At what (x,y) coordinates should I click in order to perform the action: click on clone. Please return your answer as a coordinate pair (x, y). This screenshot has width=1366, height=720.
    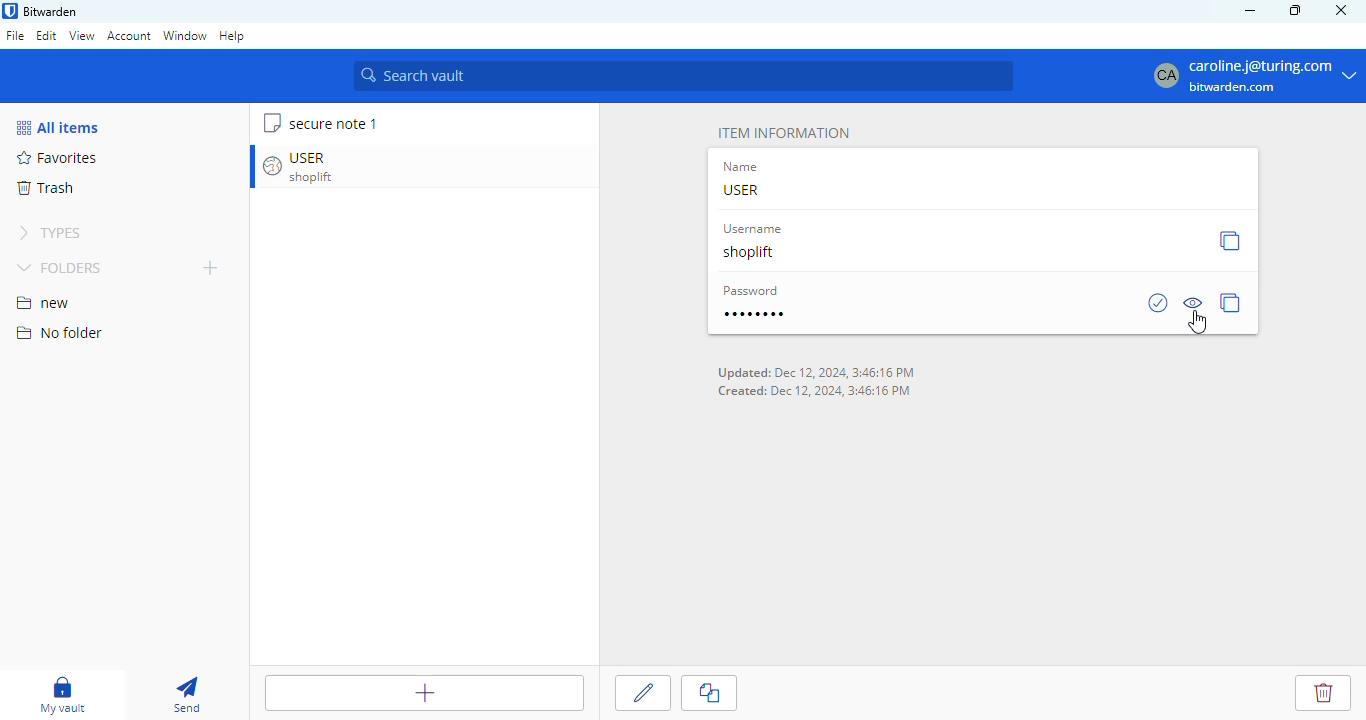
    Looking at the image, I should click on (709, 693).